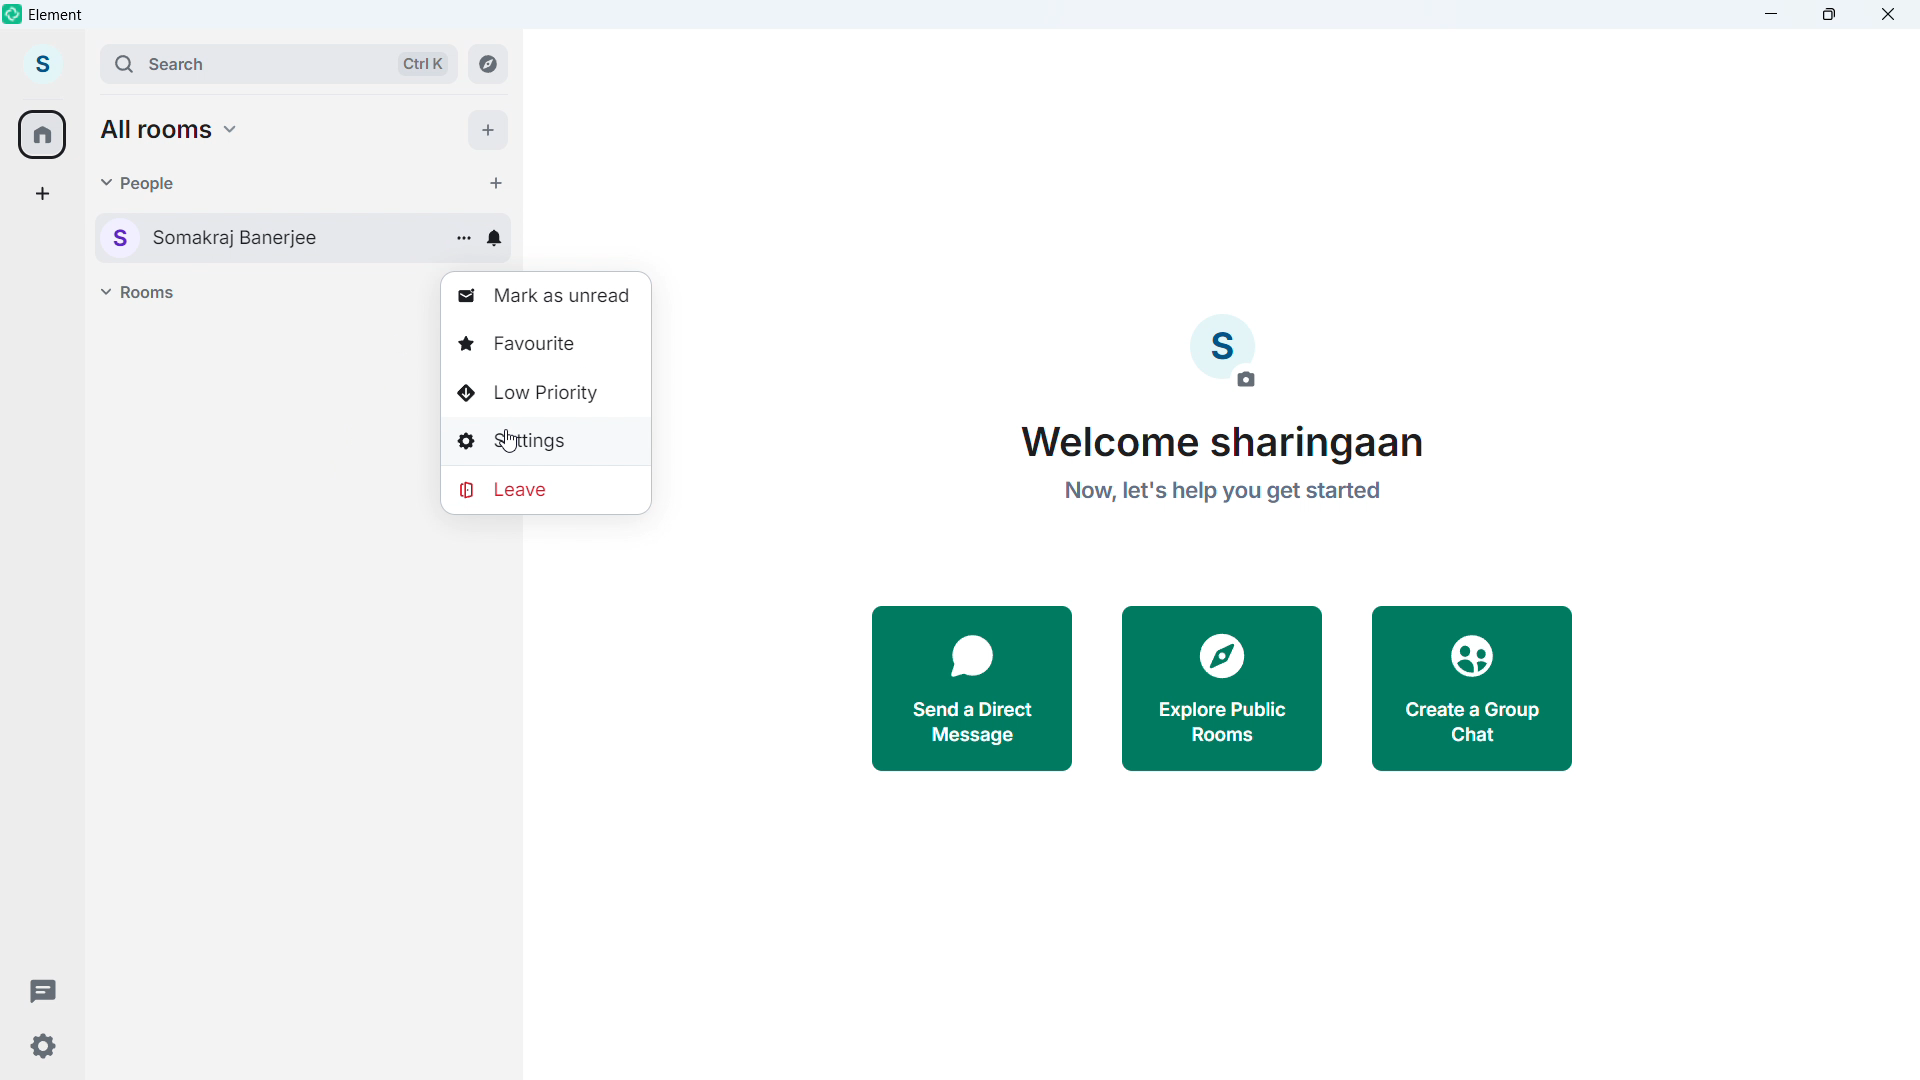 Image resolution: width=1920 pixels, height=1080 pixels. What do you see at coordinates (1888, 16) in the screenshot?
I see `Close ` at bounding box center [1888, 16].